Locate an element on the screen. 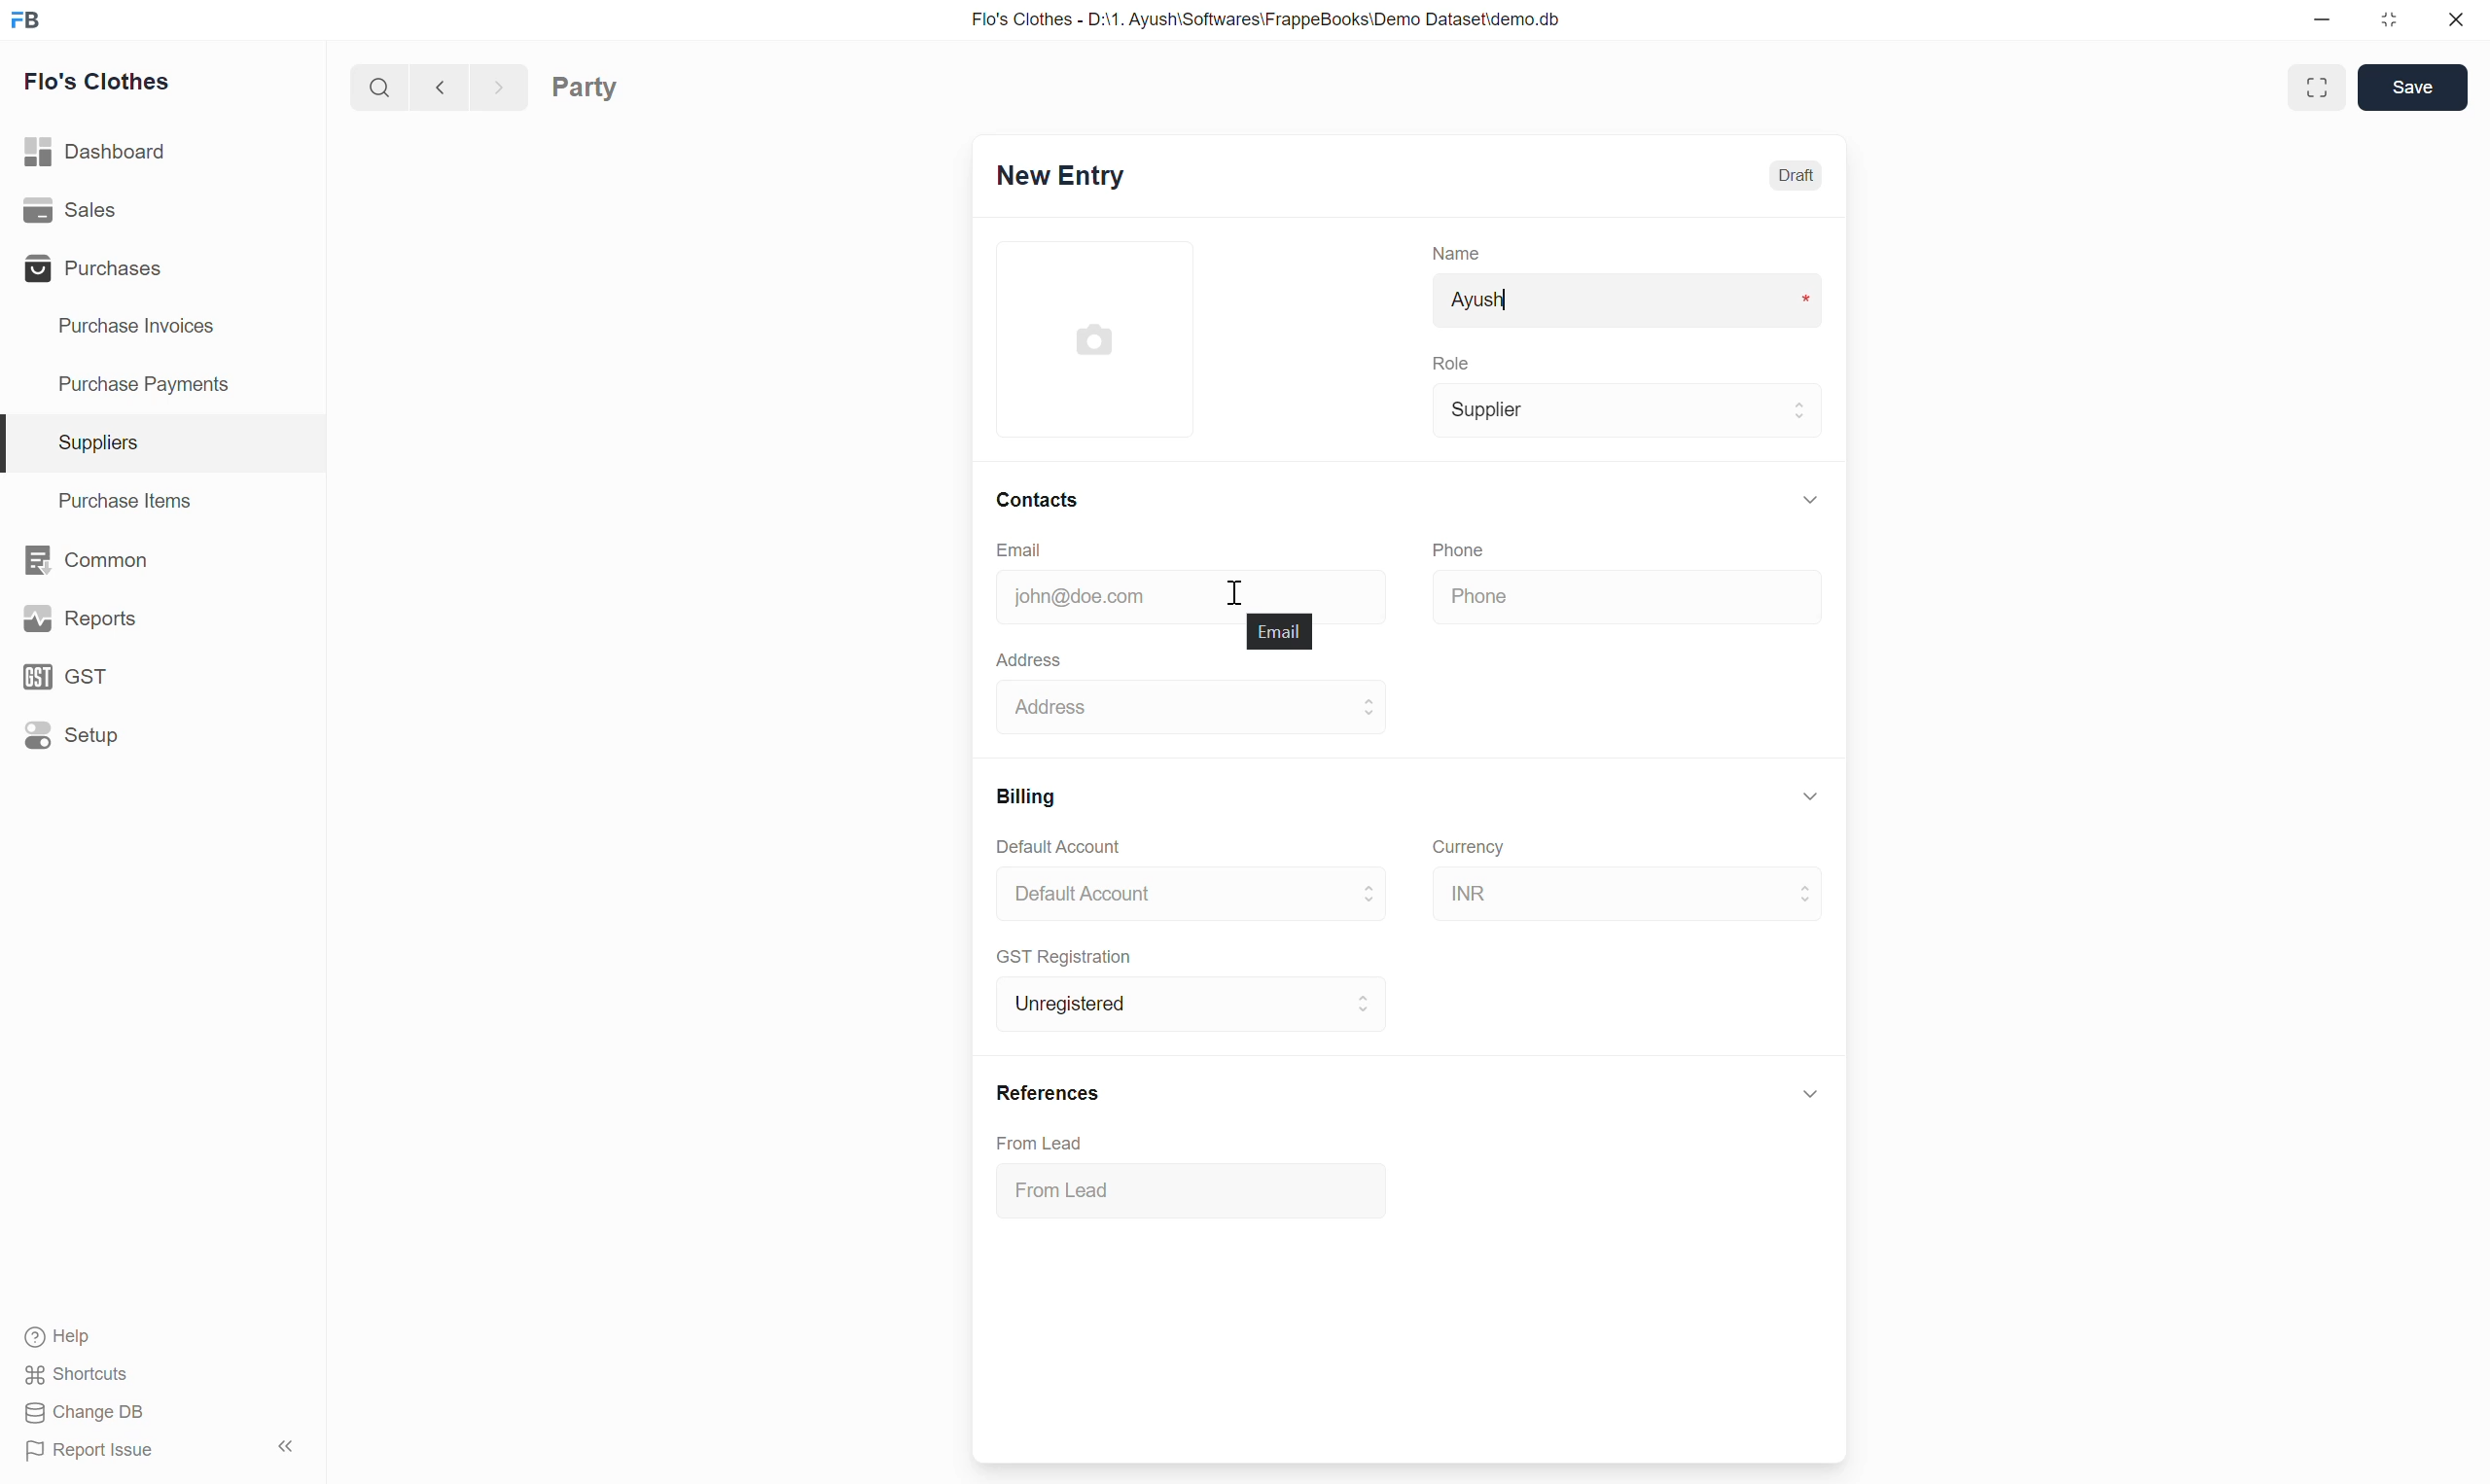 The image size is (2490, 1484). Collapse is located at coordinates (1810, 796).